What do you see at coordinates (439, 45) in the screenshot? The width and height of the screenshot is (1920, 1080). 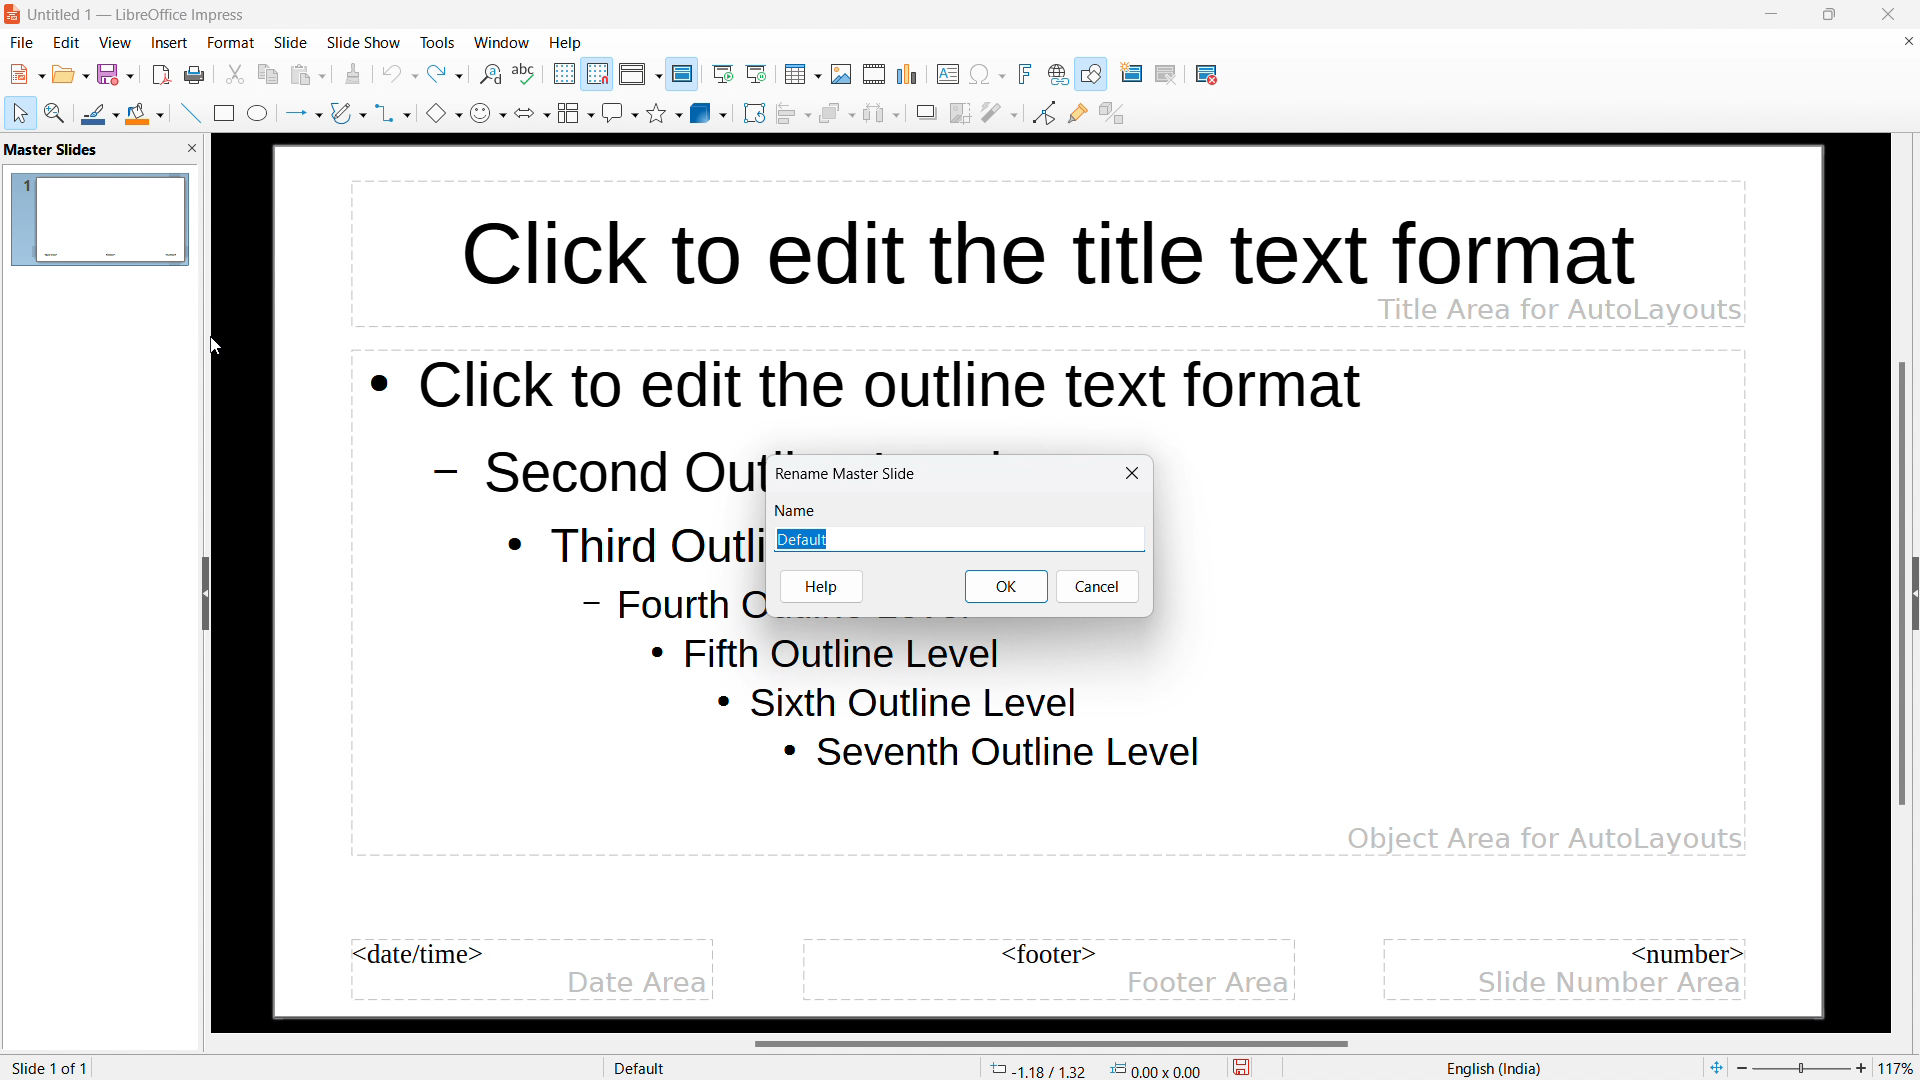 I see `Tools` at bounding box center [439, 45].